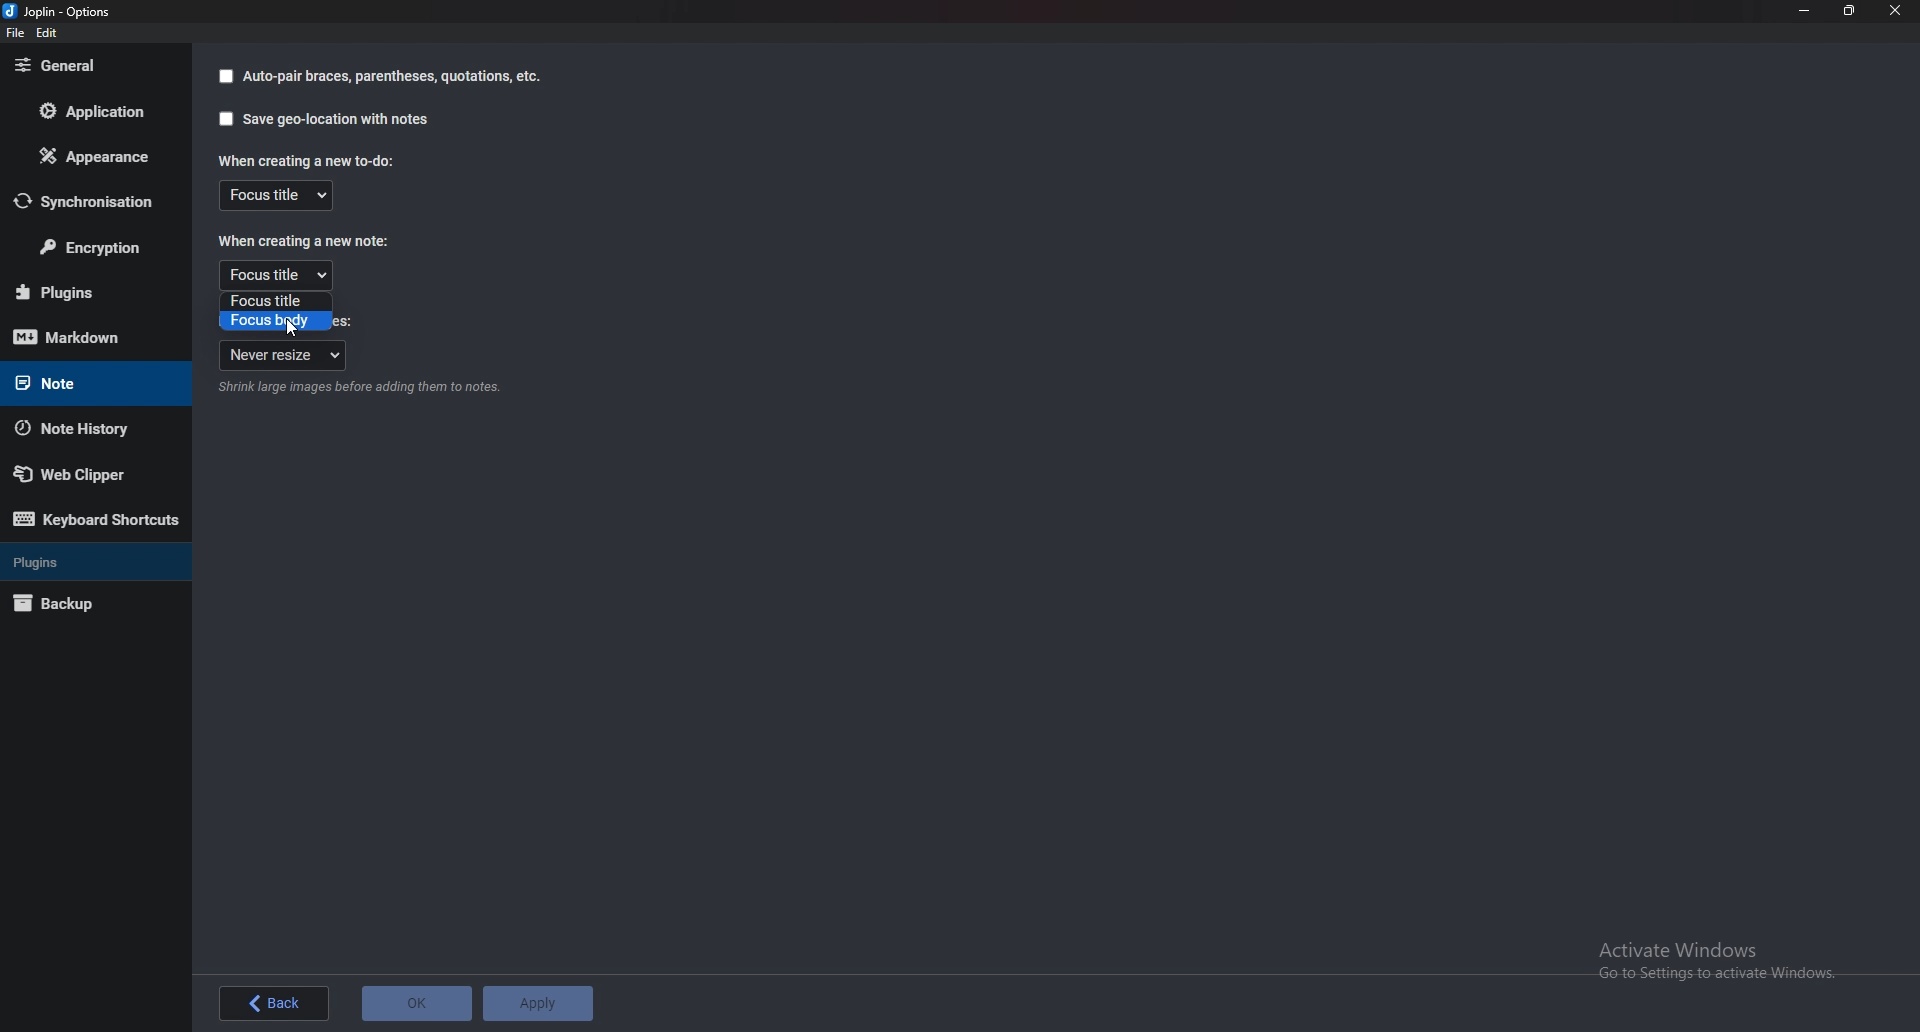 The width and height of the screenshot is (1920, 1032). Describe the element at coordinates (1846, 12) in the screenshot. I see `Resize` at that location.